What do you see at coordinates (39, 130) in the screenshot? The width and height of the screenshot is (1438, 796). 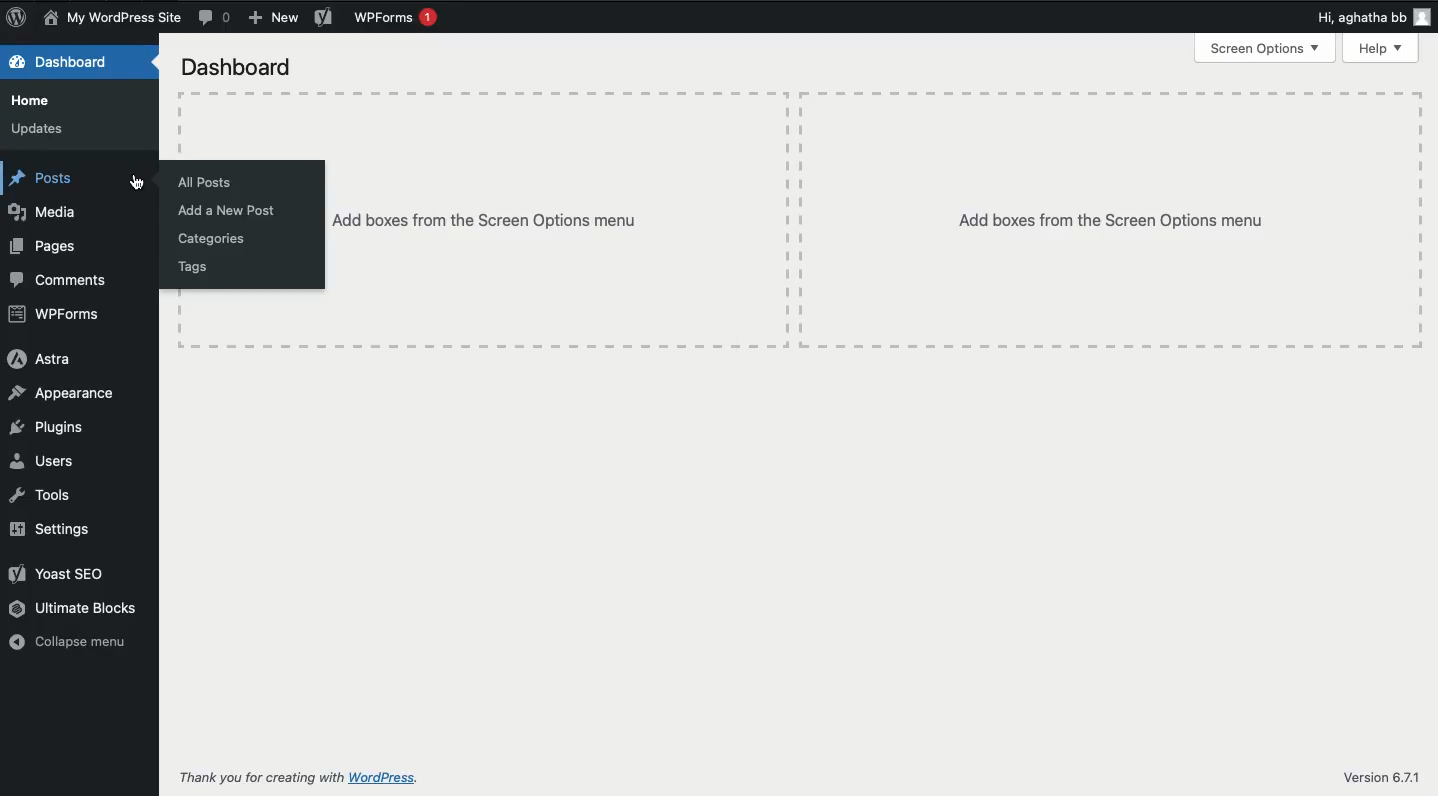 I see `Updates` at bounding box center [39, 130].